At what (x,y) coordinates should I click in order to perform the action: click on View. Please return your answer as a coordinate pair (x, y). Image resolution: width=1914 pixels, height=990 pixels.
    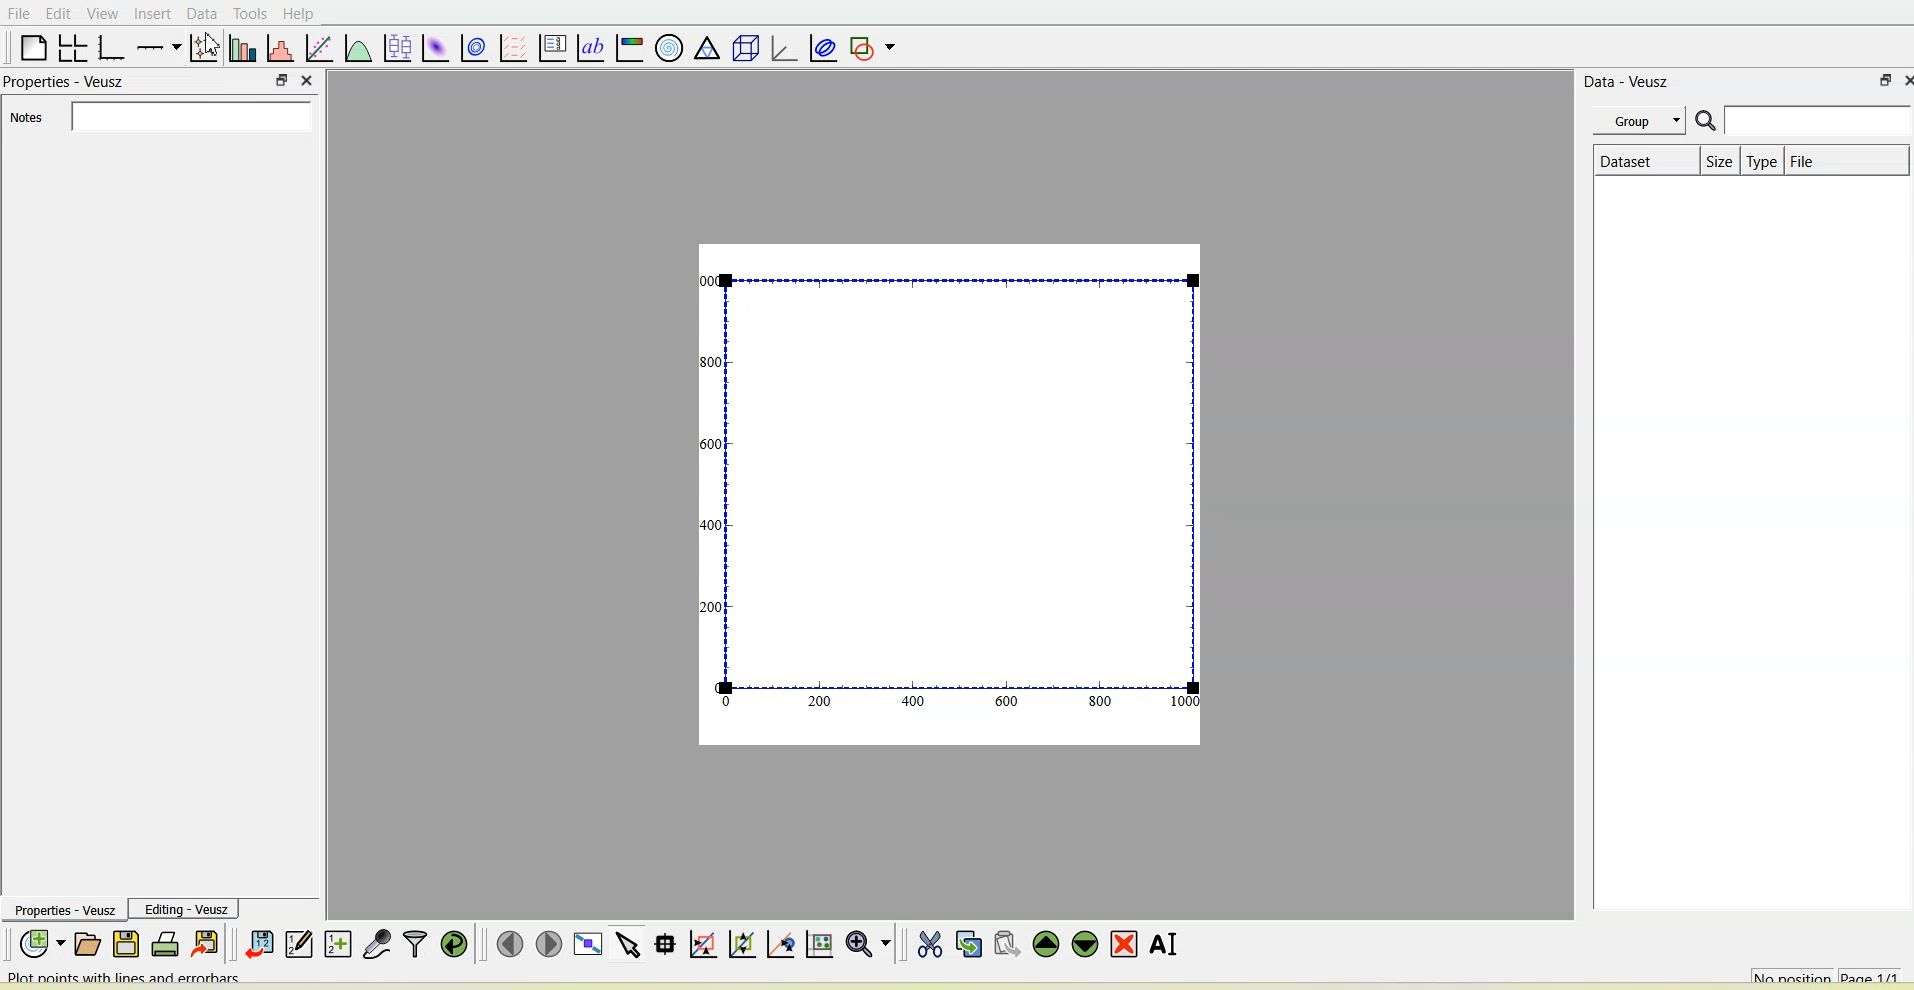
    Looking at the image, I should click on (99, 14).